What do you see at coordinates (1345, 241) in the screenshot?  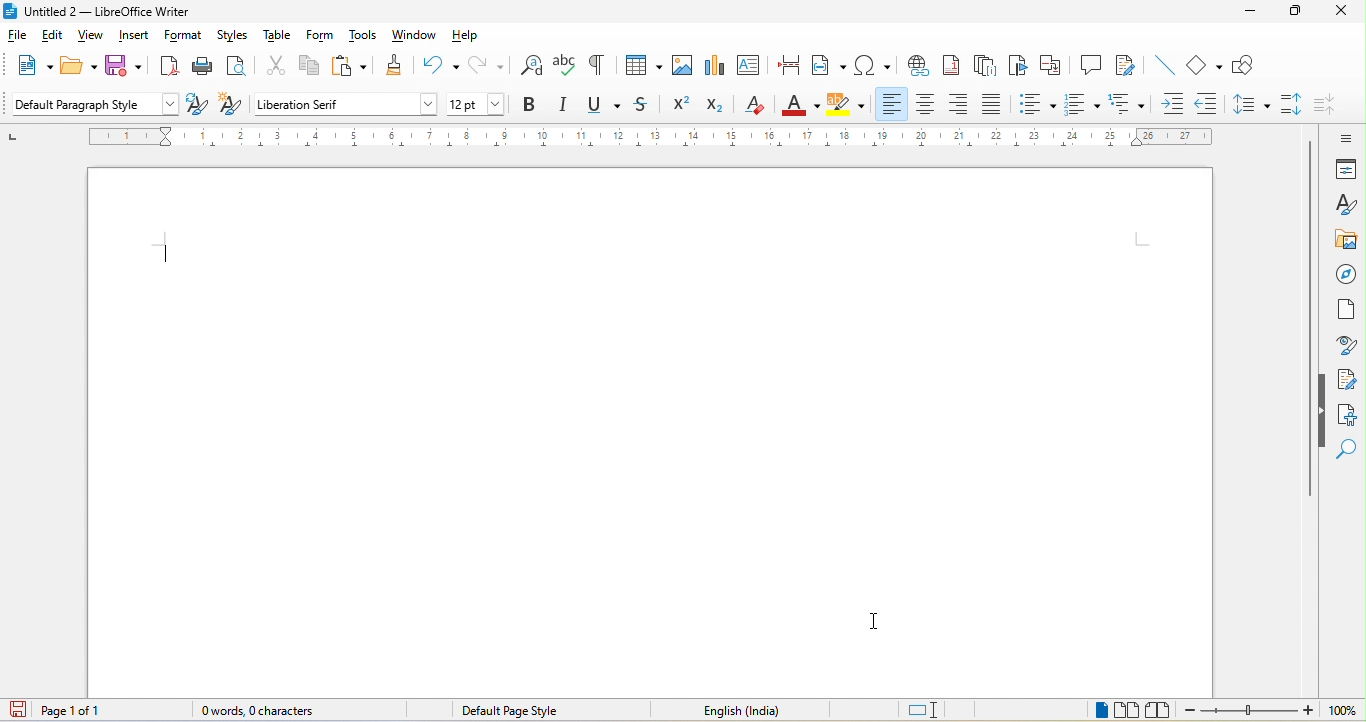 I see `gallery art` at bounding box center [1345, 241].